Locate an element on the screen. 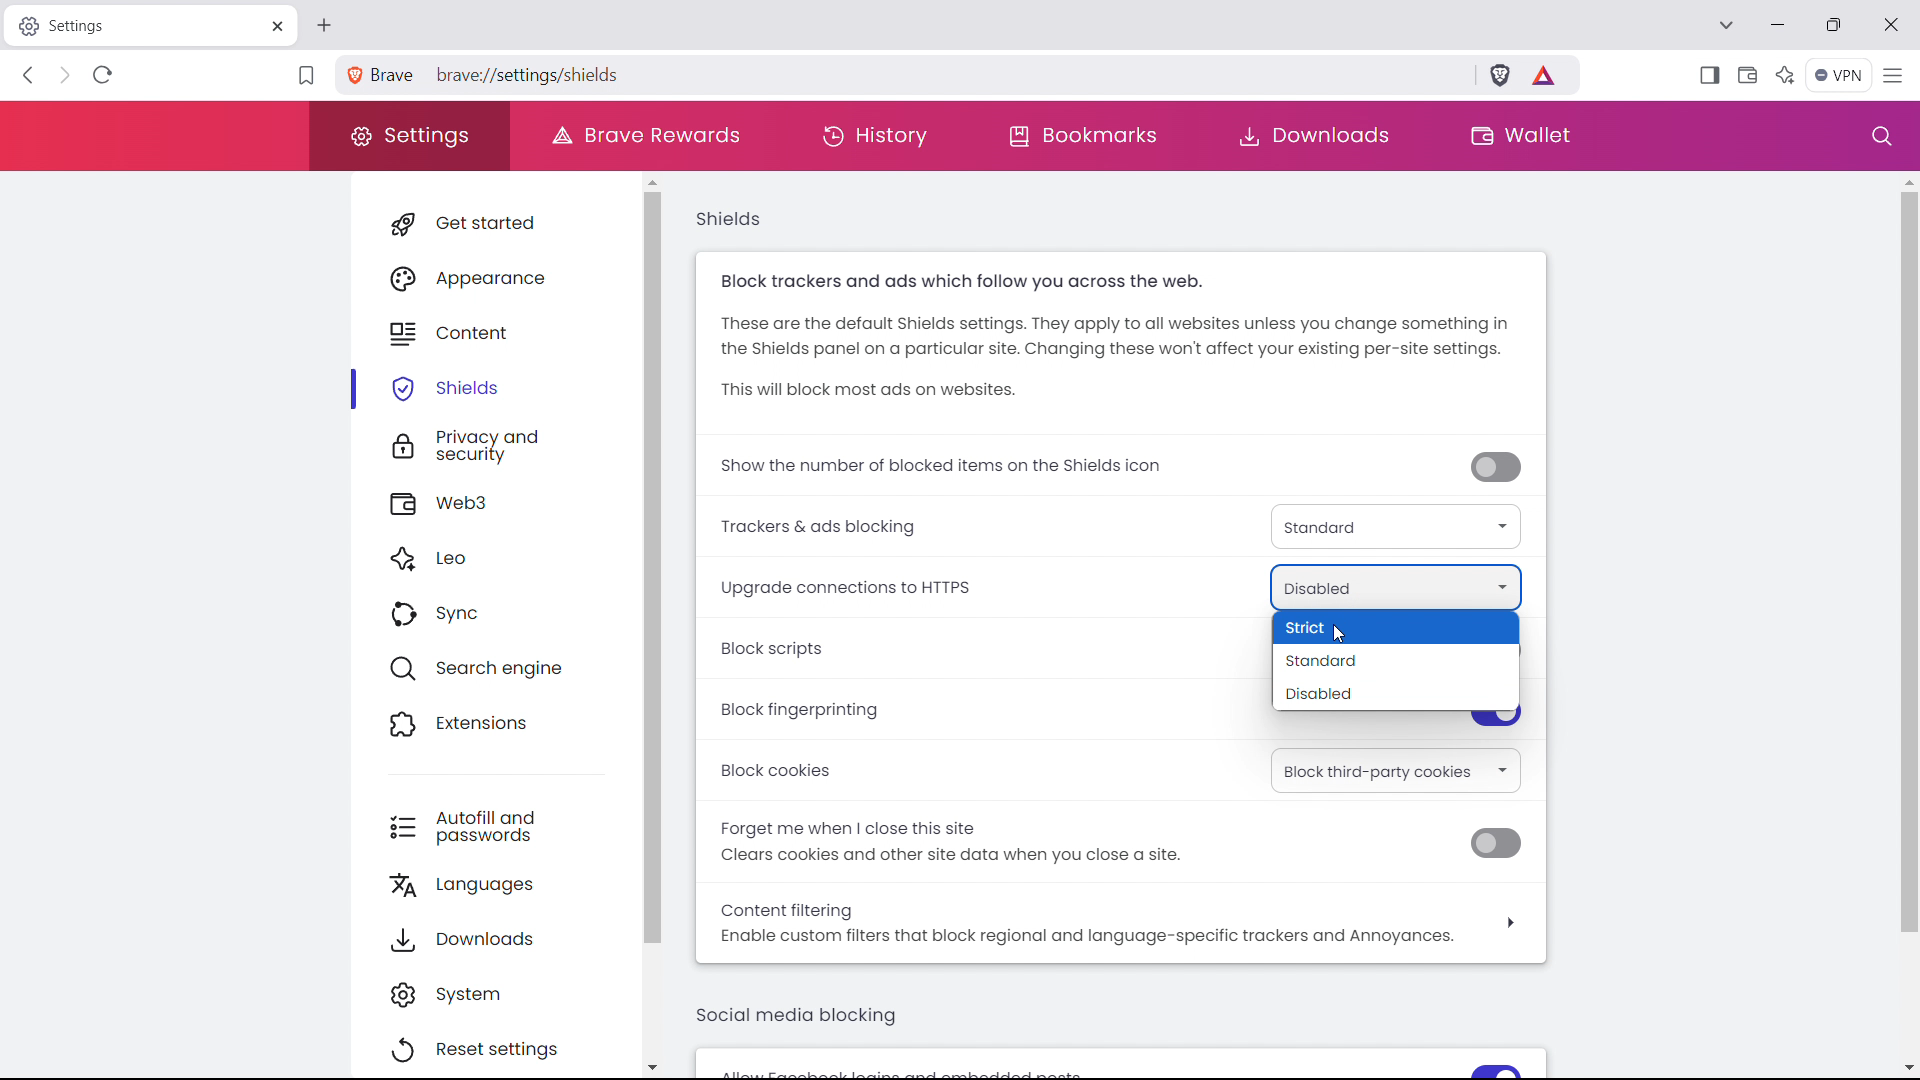 The width and height of the screenshot is (1920, 1080). toggle off is located at coordinates (1496, 844).